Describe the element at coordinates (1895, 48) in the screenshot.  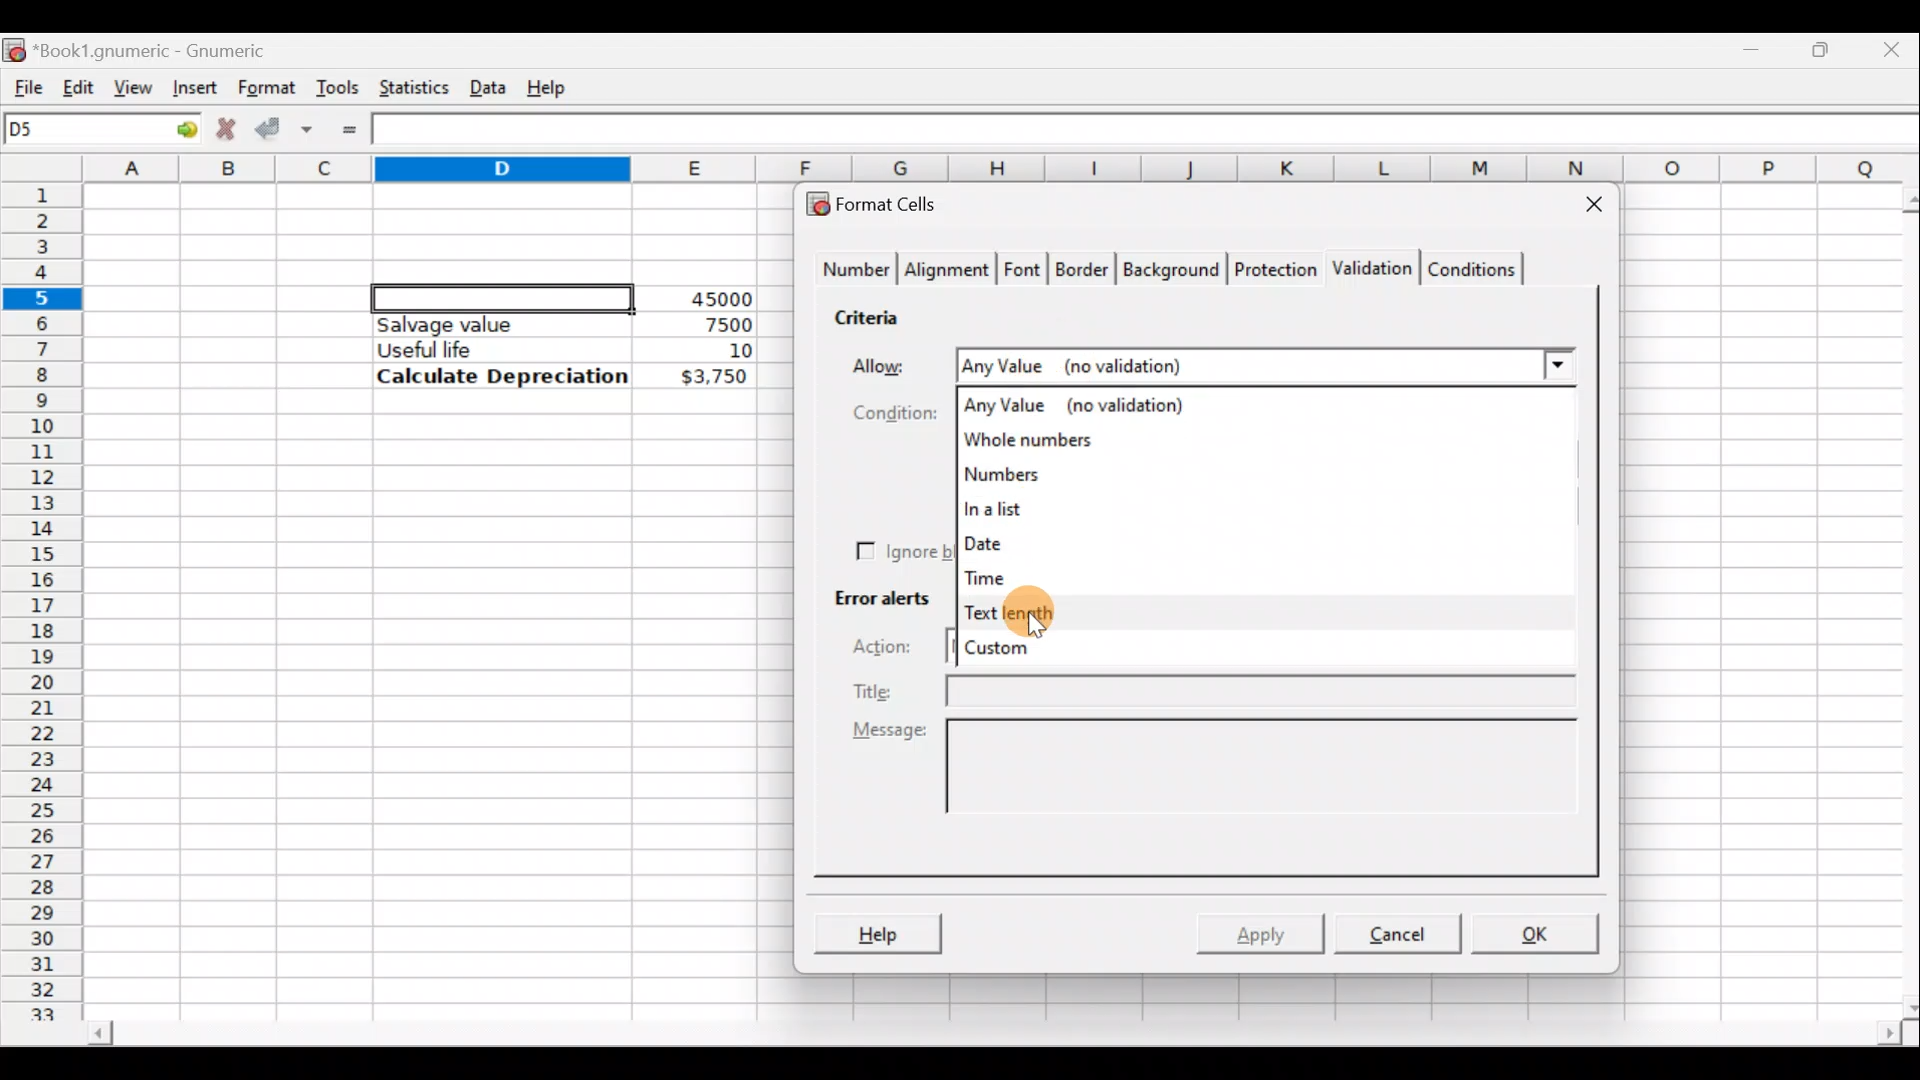
I see `Close` at that location.